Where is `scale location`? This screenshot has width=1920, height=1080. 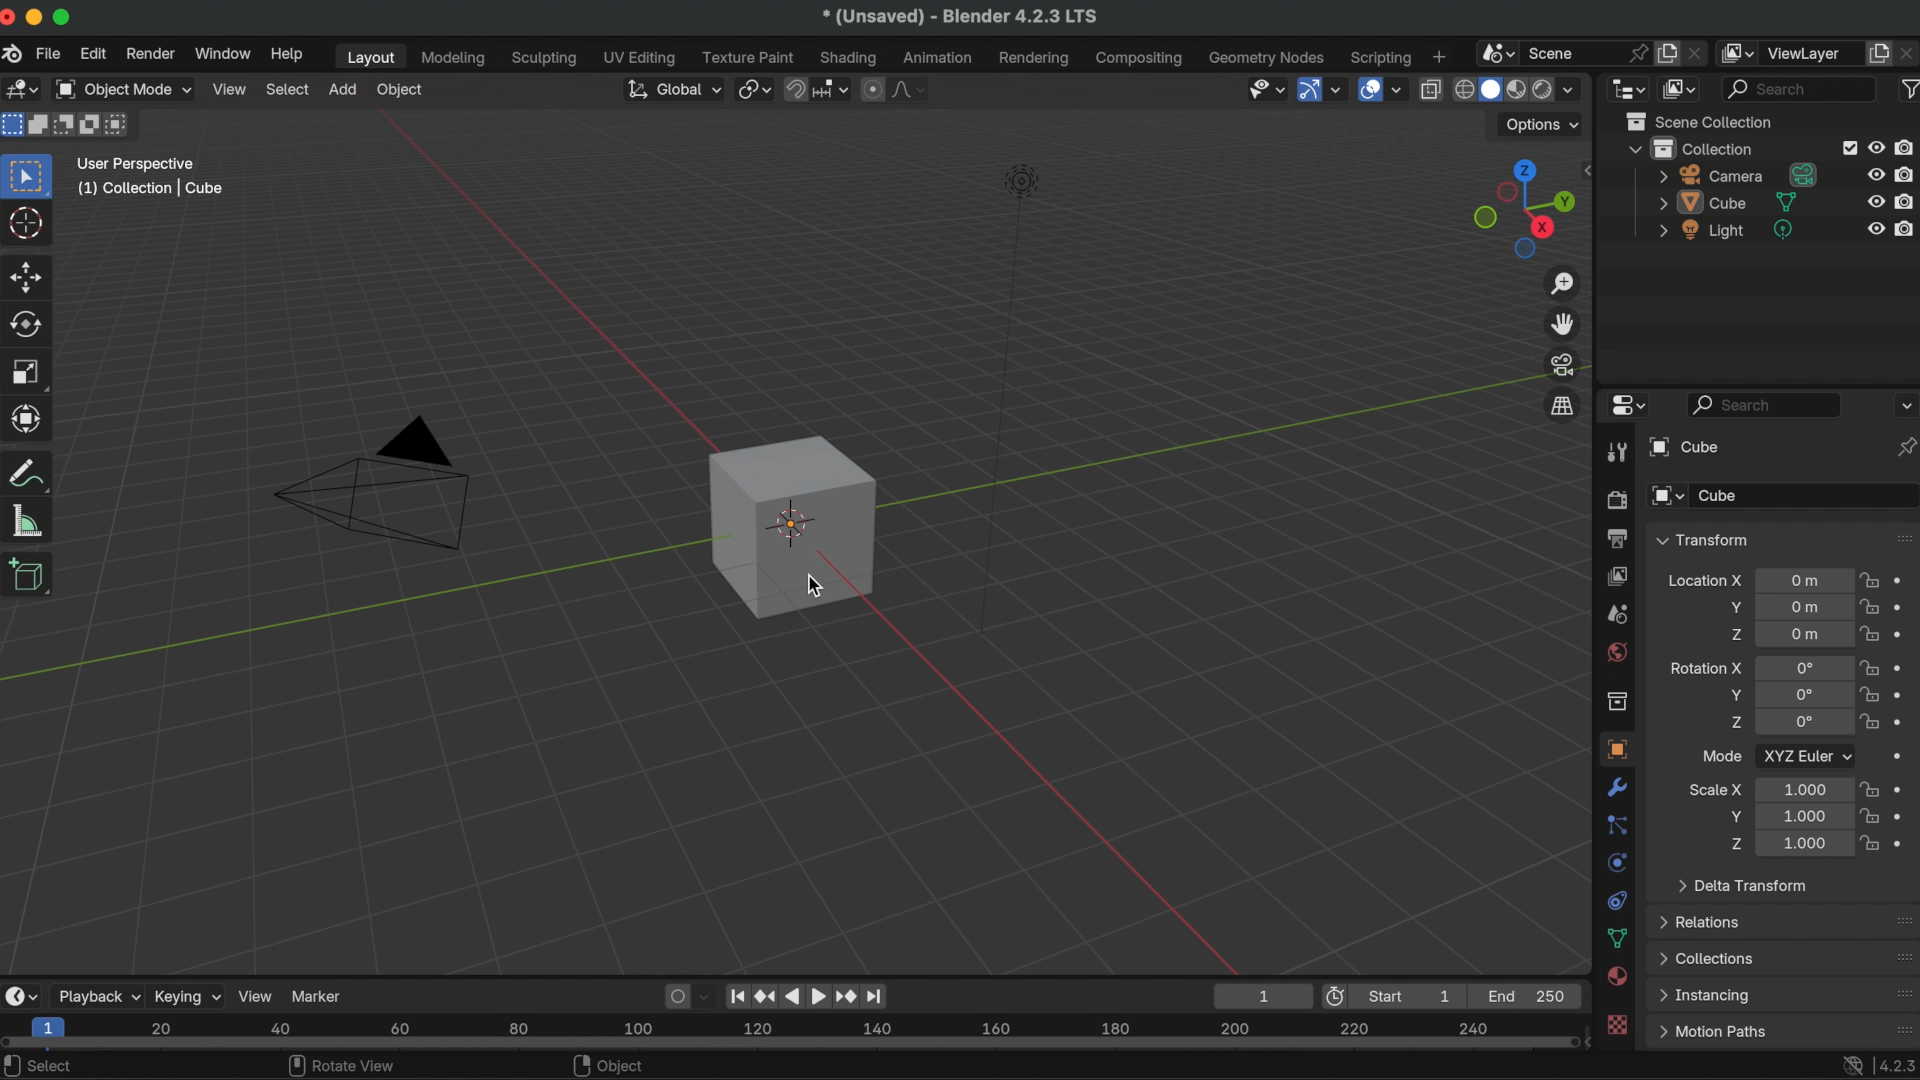
scale location is located at coordinates (1801, 844).